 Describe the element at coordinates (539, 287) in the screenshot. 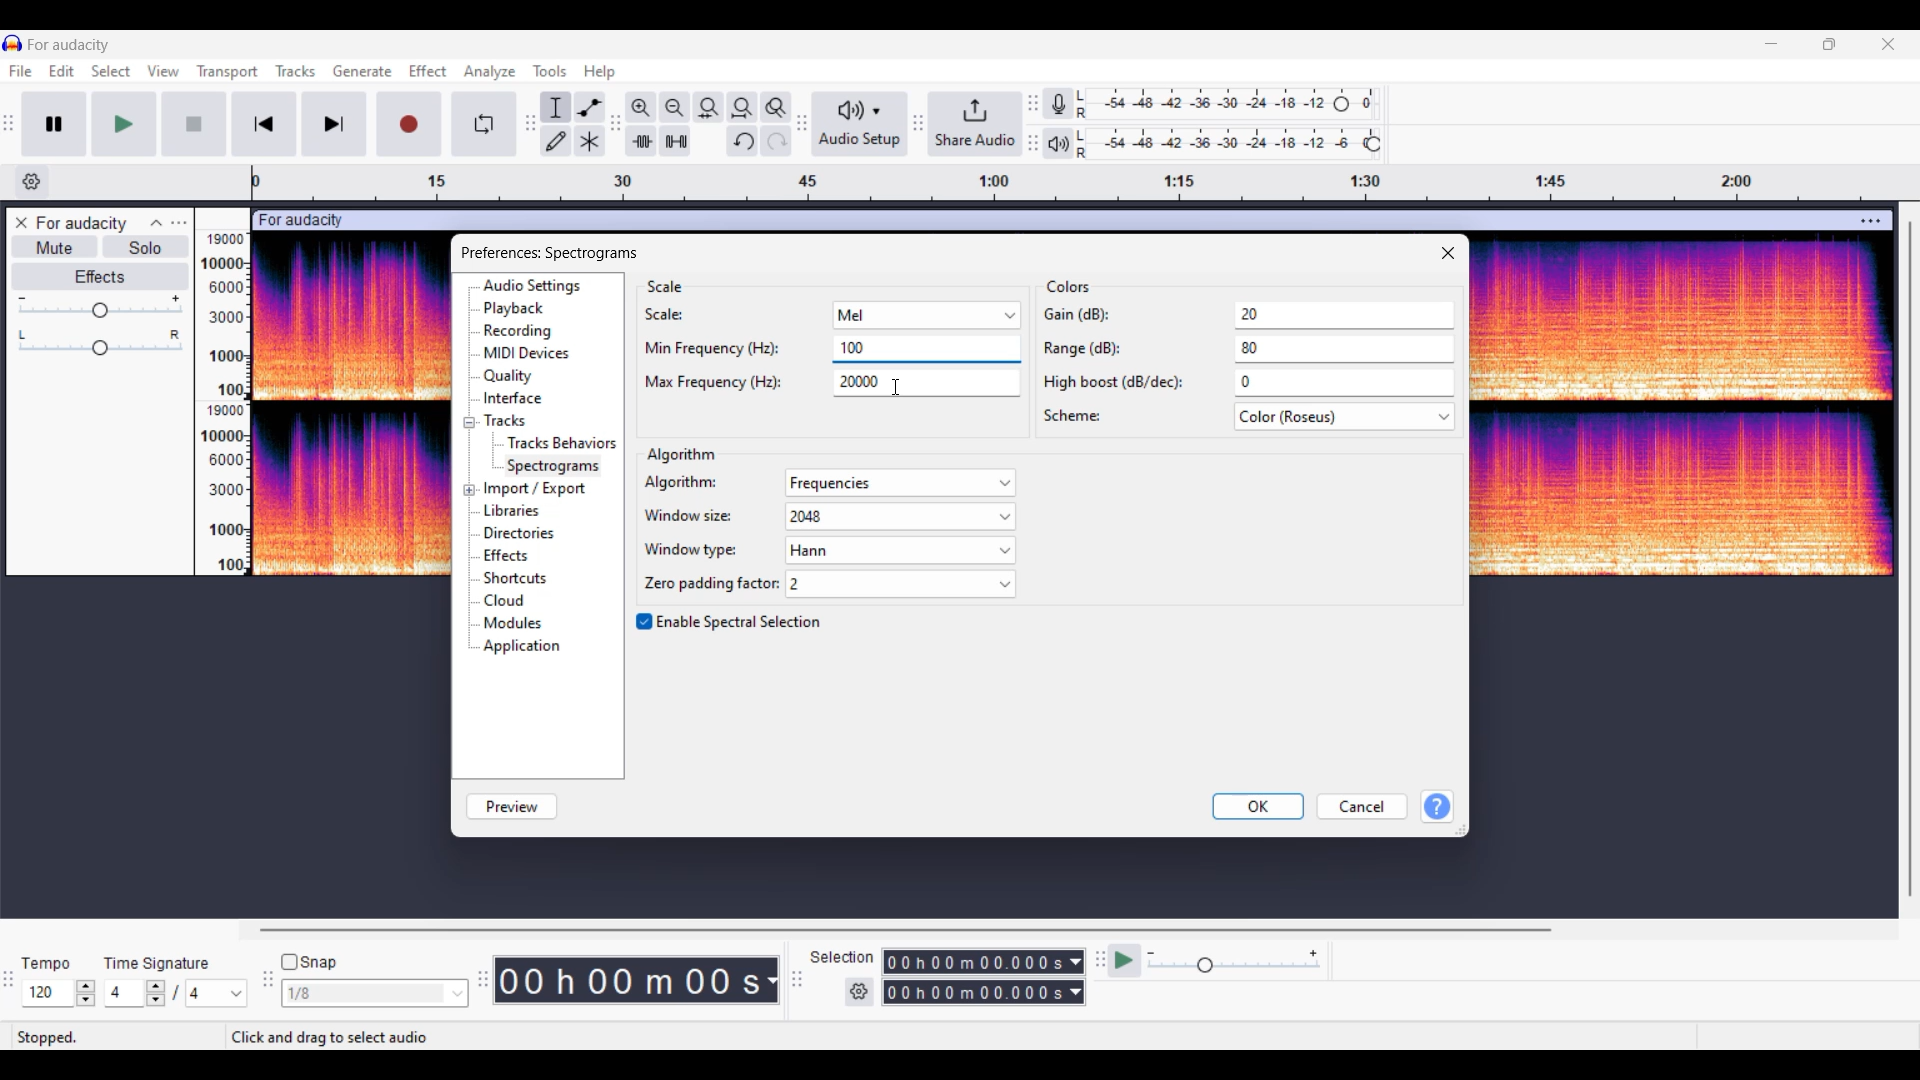

I see `audio settings` at that location.